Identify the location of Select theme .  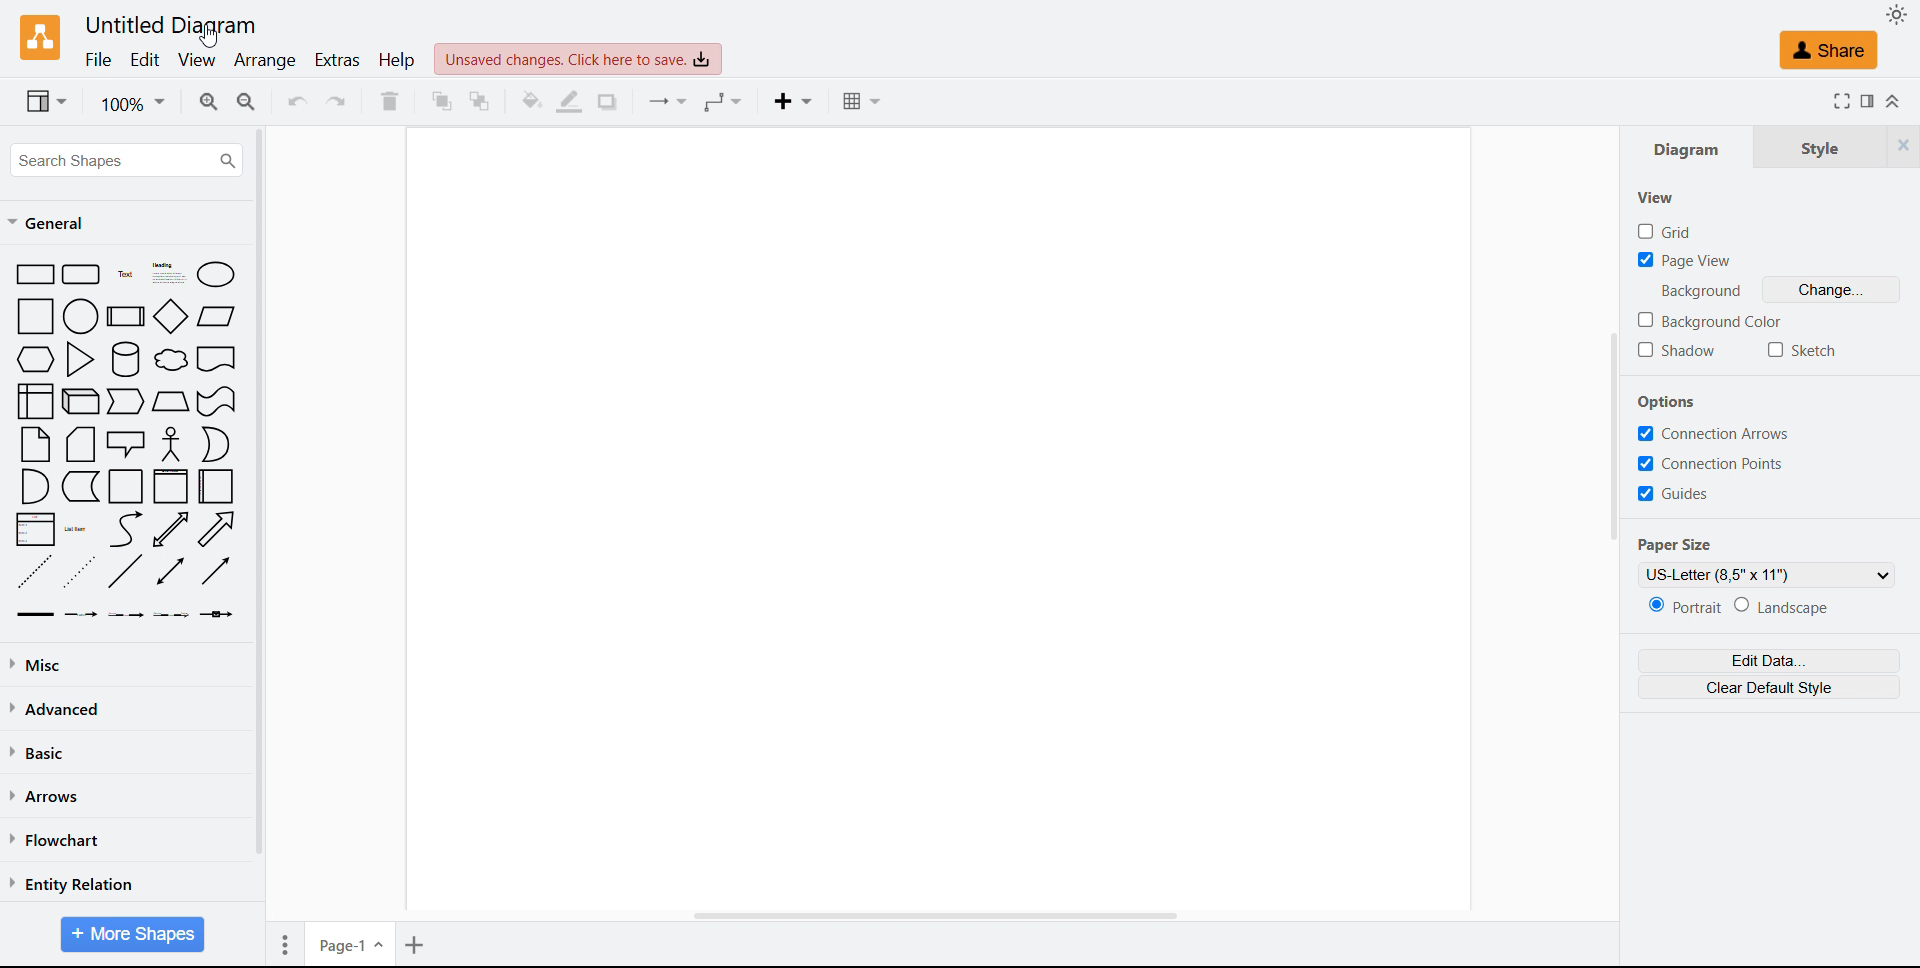
(1896, 15).